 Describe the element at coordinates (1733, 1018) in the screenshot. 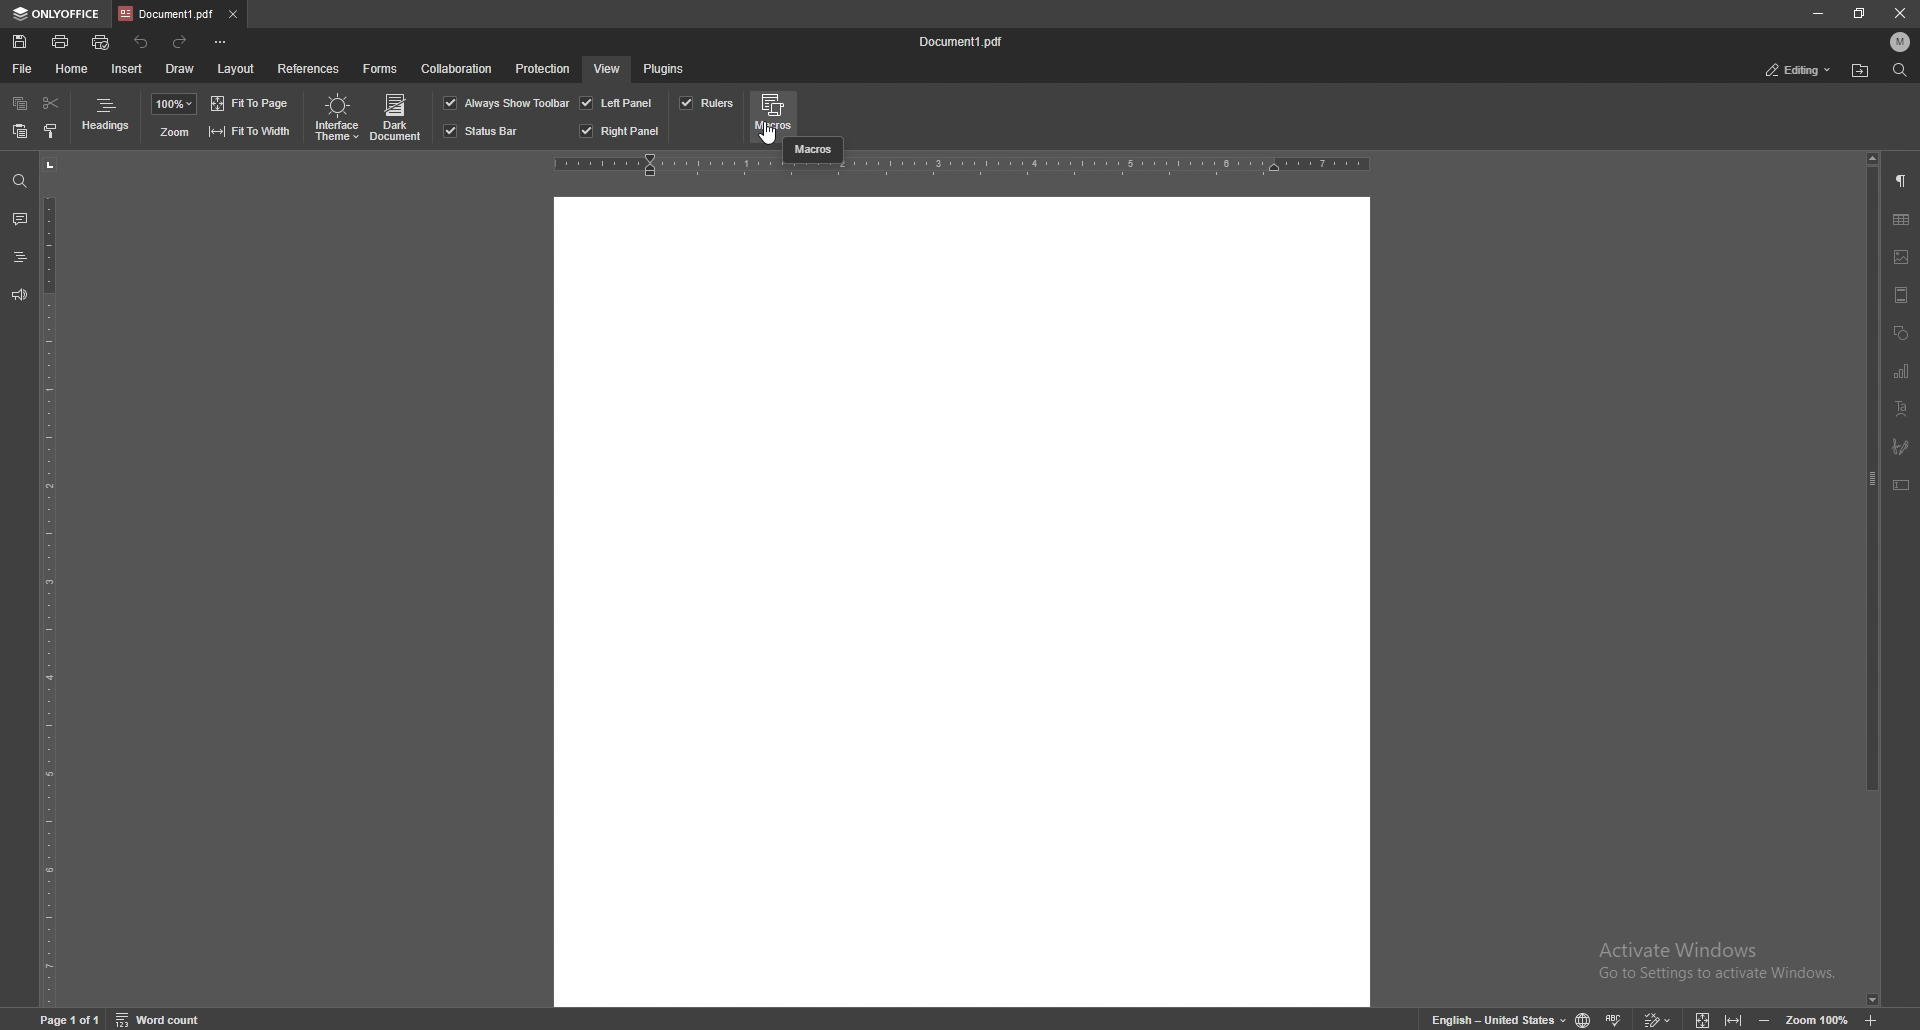

I see `fit to width` at that location.